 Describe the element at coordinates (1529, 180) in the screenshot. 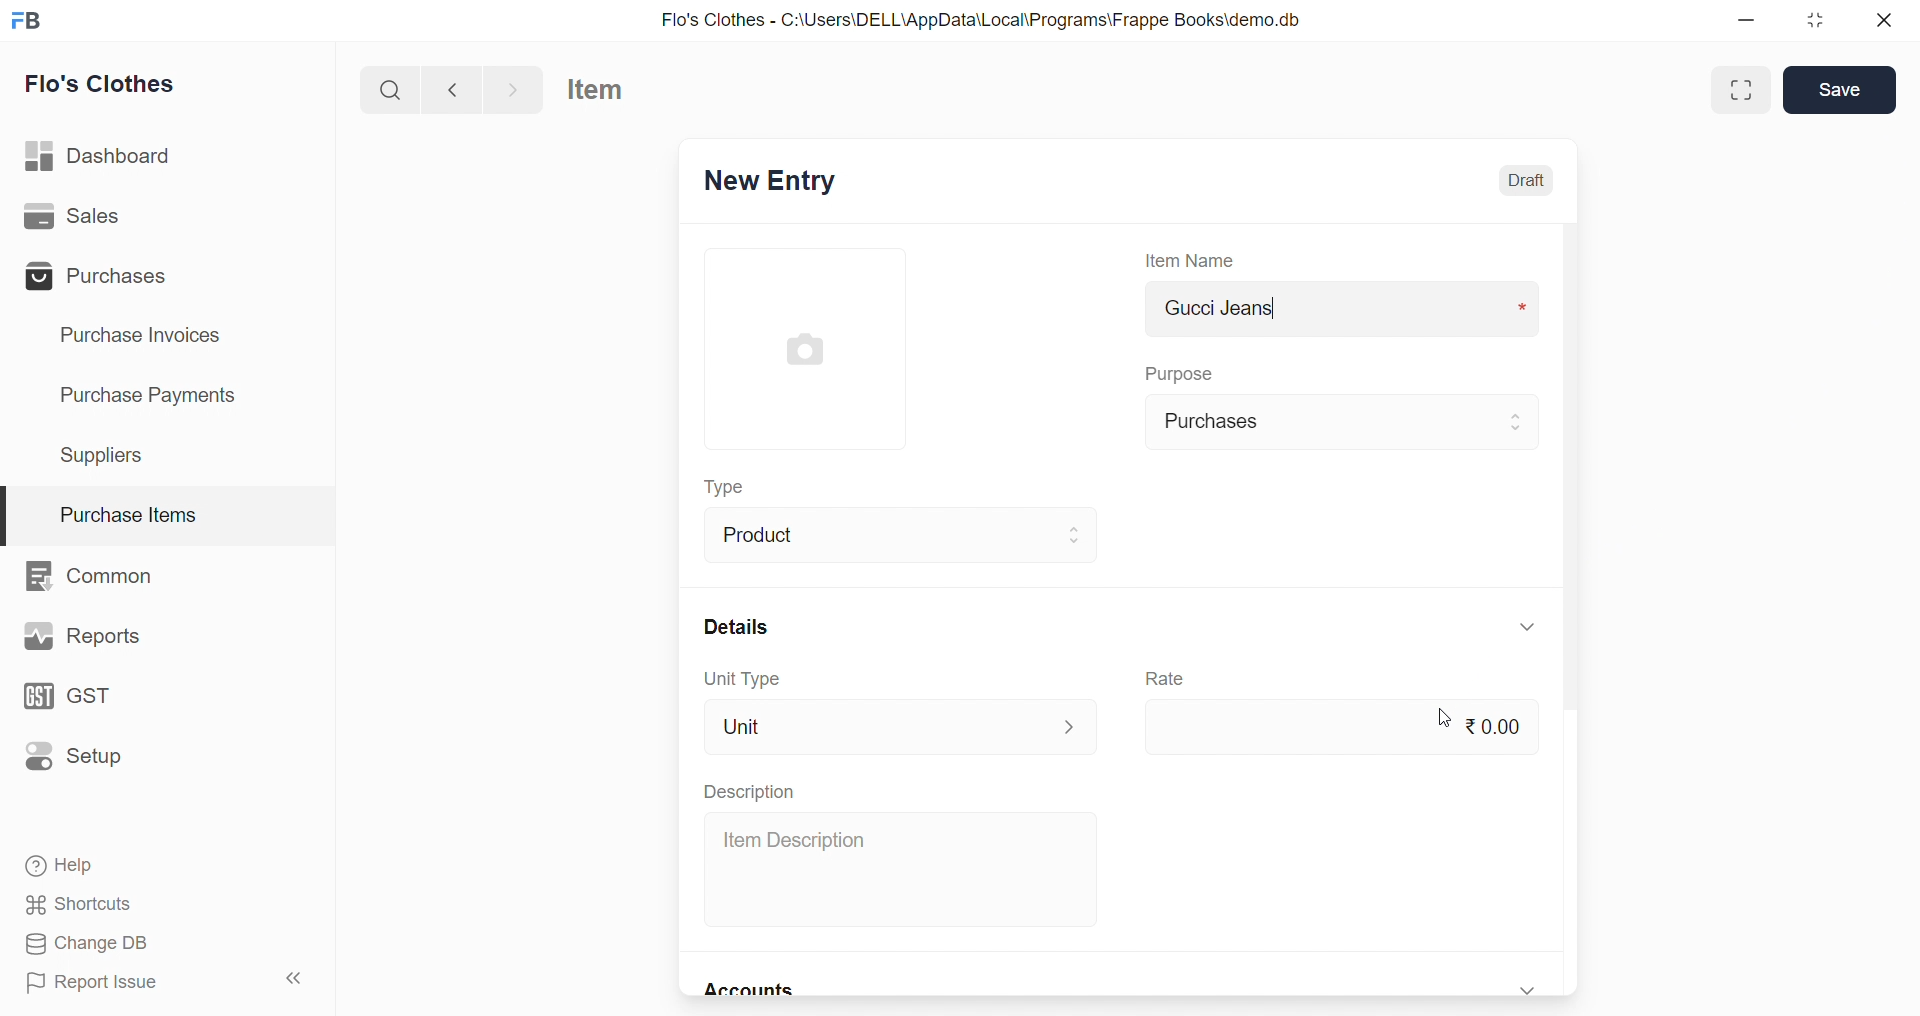

I see `Draft` at that location.